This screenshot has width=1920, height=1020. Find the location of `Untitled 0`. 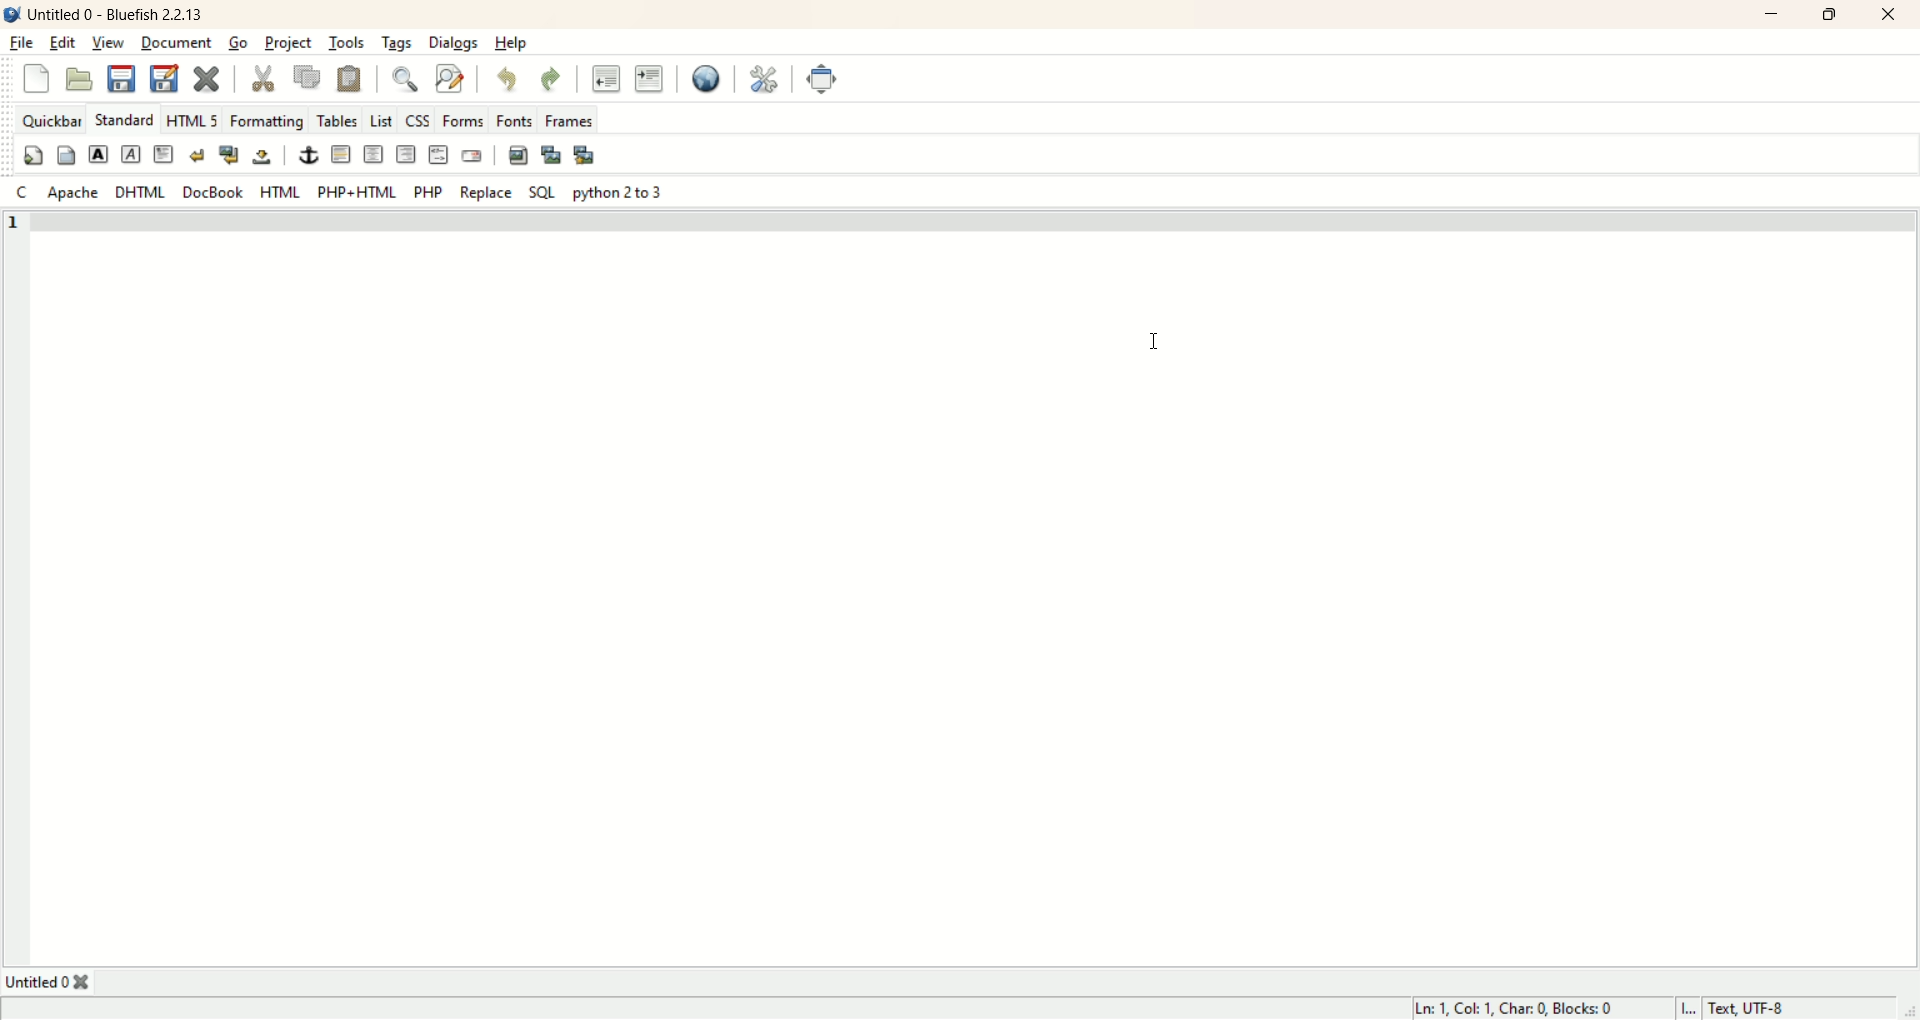

Untitled 0 is located at coordinates (53, 981).